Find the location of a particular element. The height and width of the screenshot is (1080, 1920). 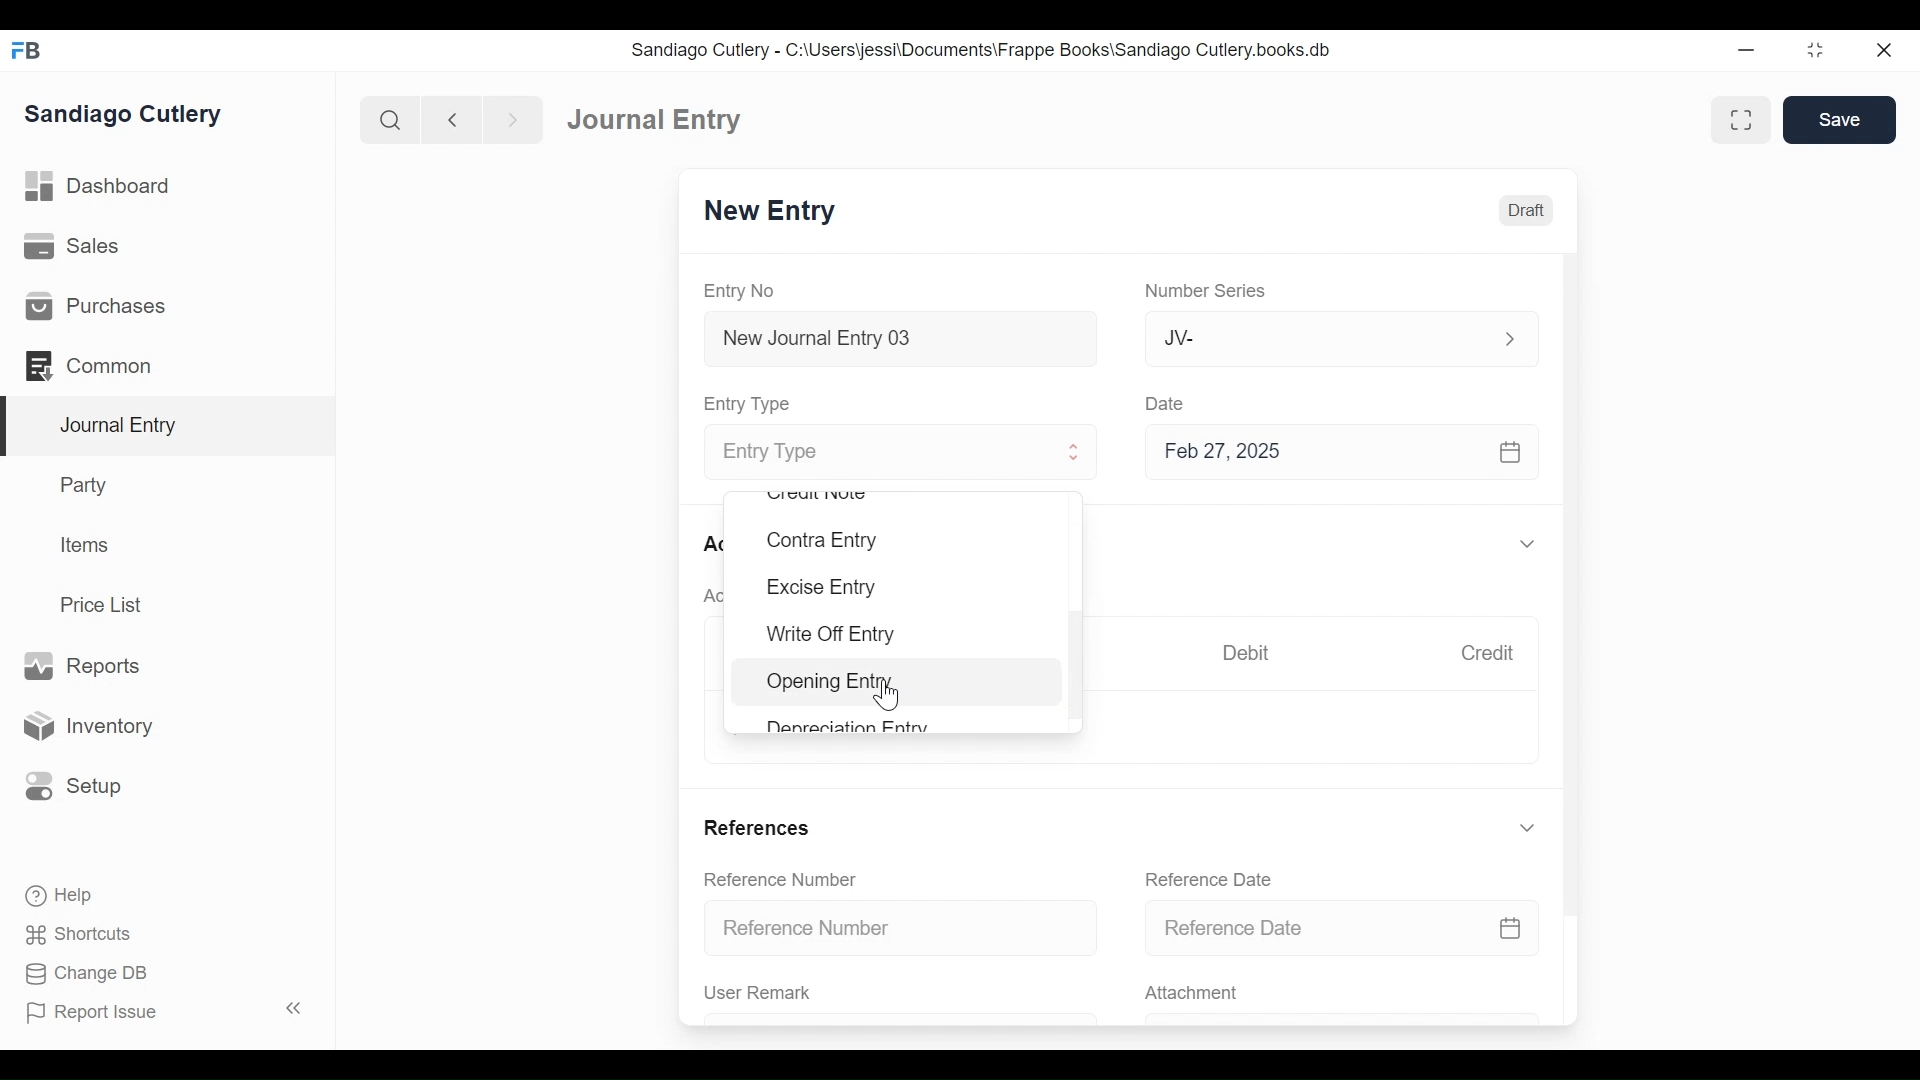

Expand is located at coordinates (1076, 453).